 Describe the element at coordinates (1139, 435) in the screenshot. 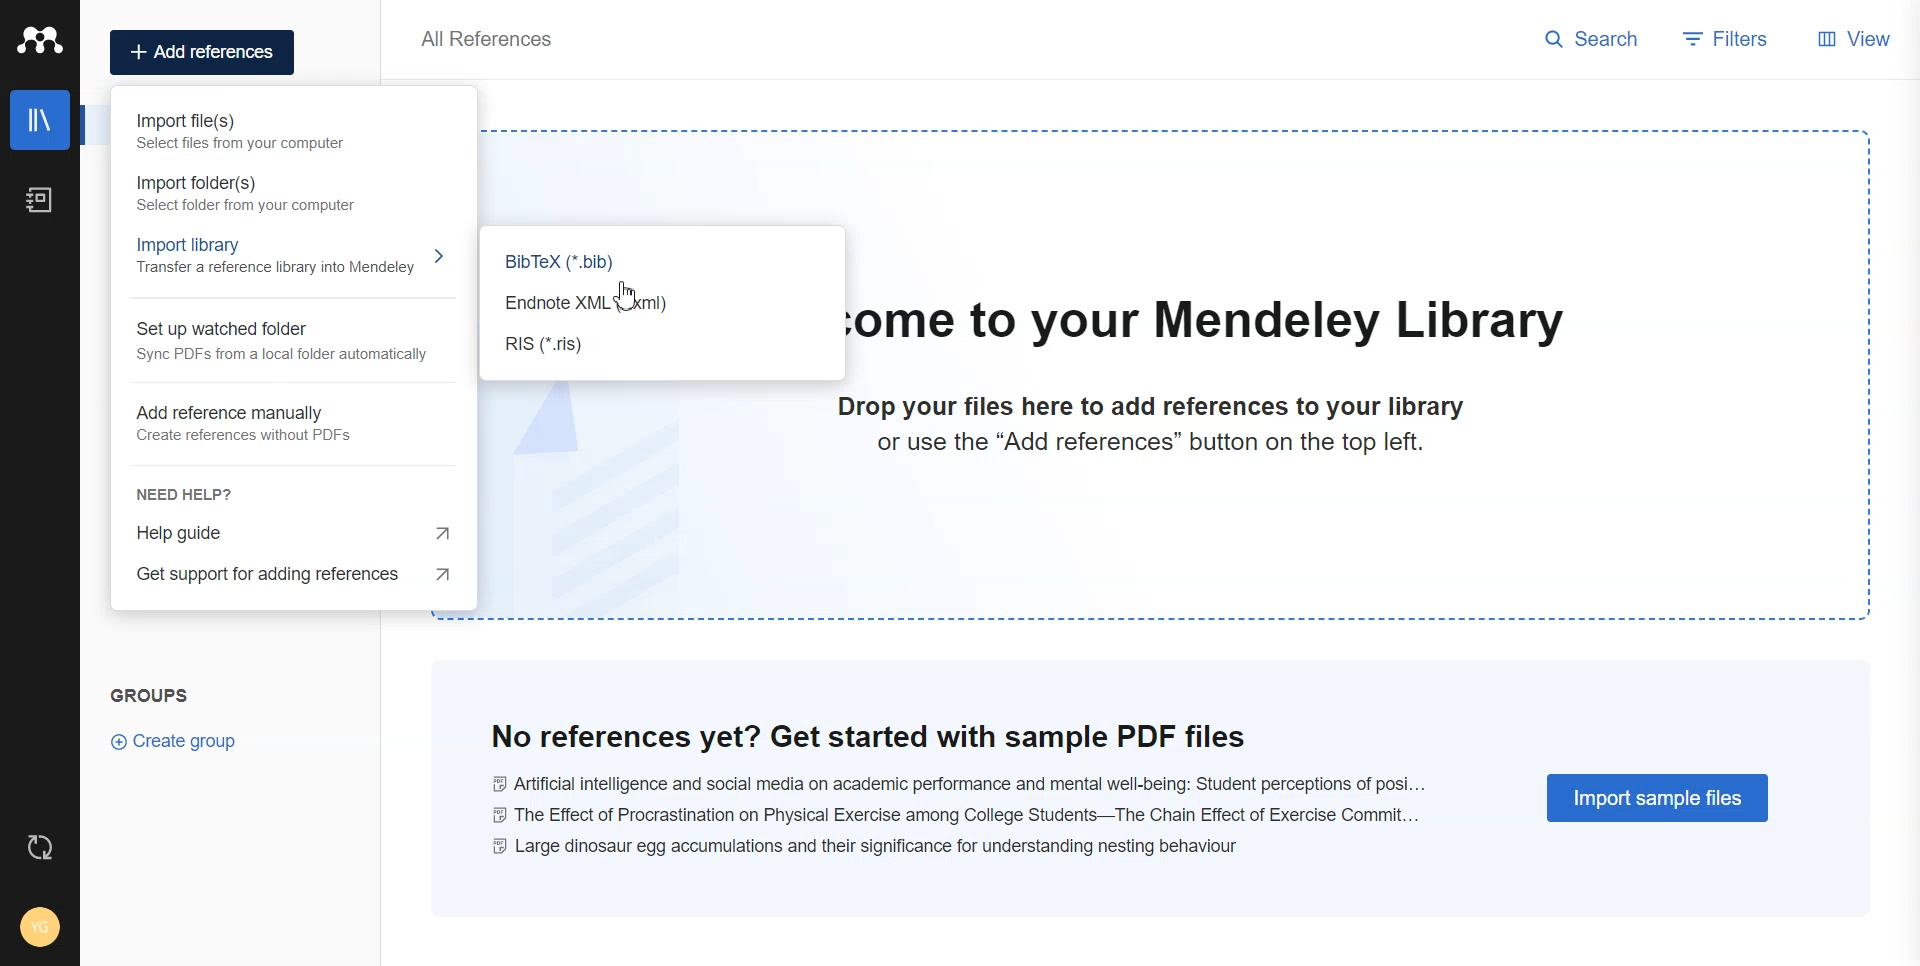

I see `Drop your files here to add references to your library
or use the “Add references” button on the top left.` at that location.